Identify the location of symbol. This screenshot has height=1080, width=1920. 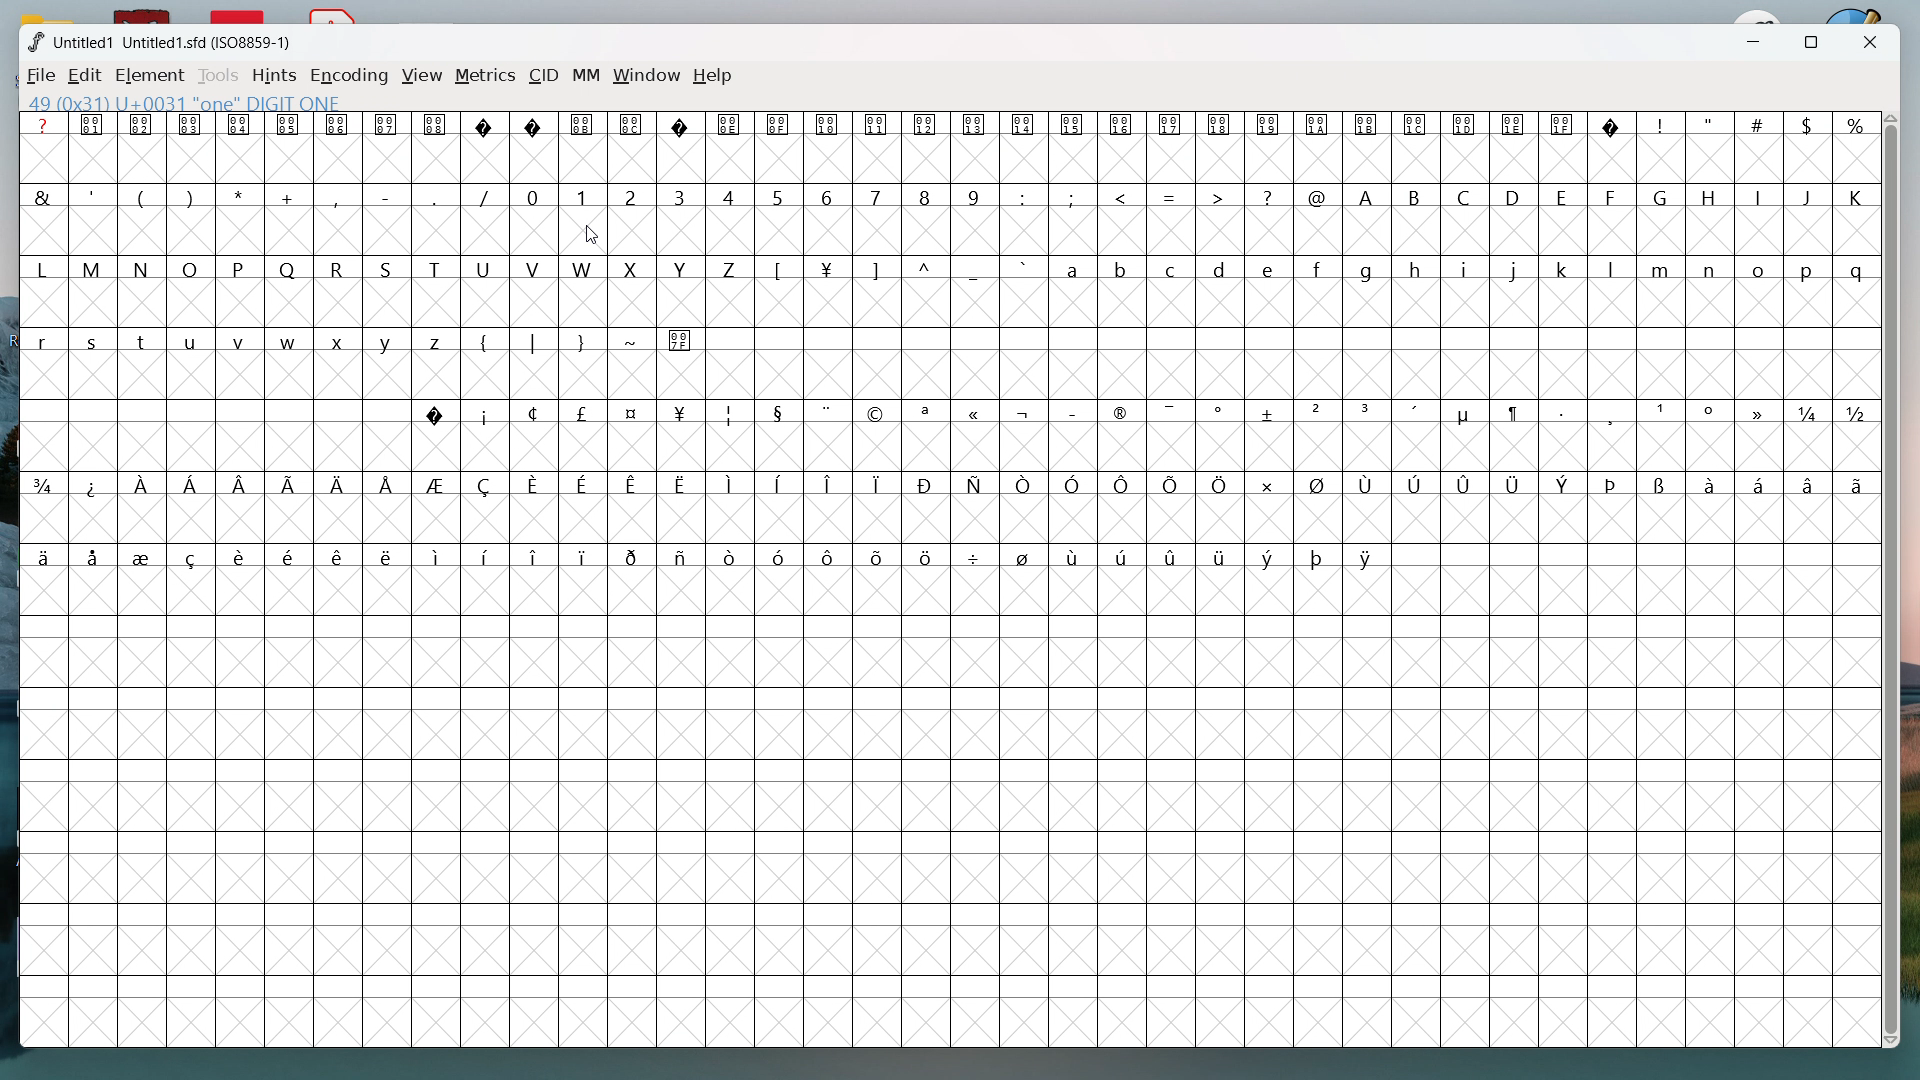
(1464, 483).